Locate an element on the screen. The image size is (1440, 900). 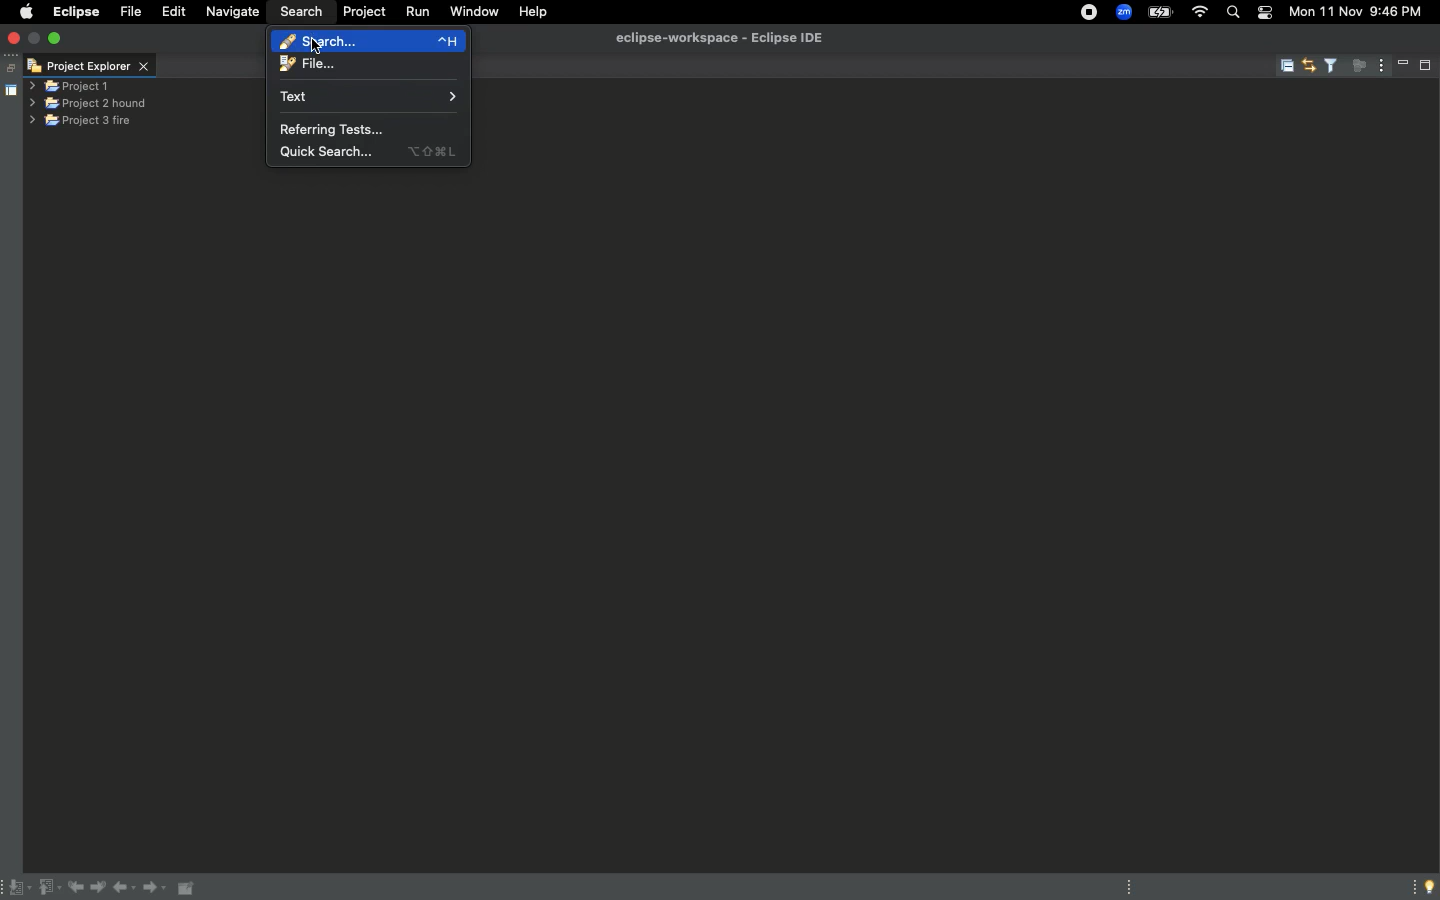
Notification is located at coordinates (1263, 14).